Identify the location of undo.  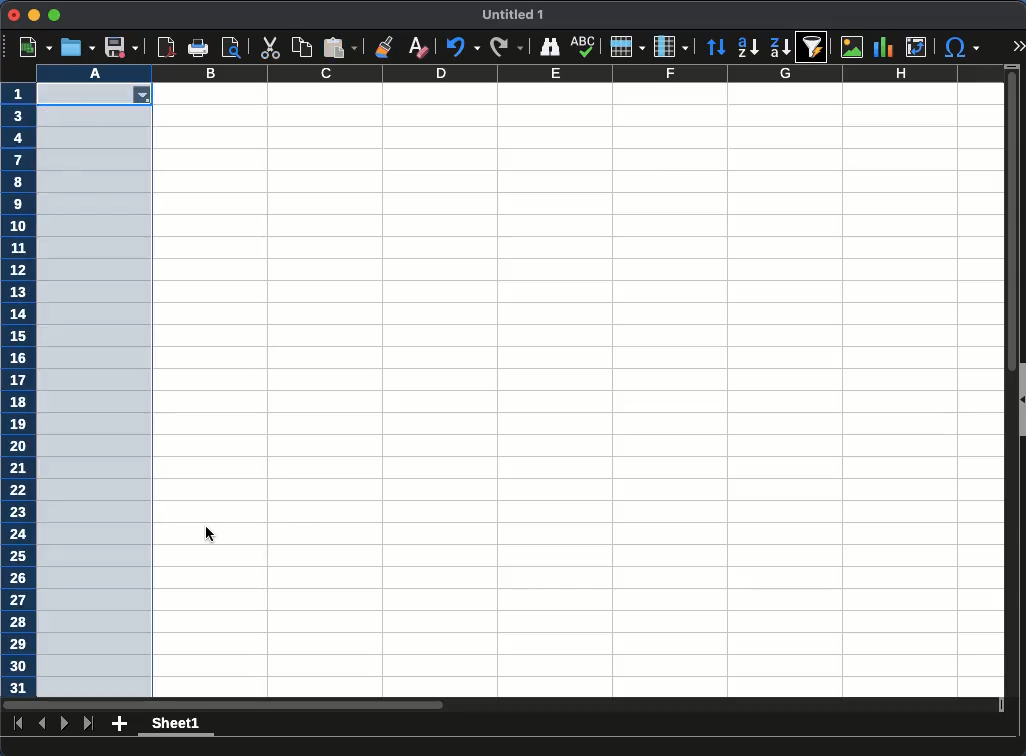
(461, 48).